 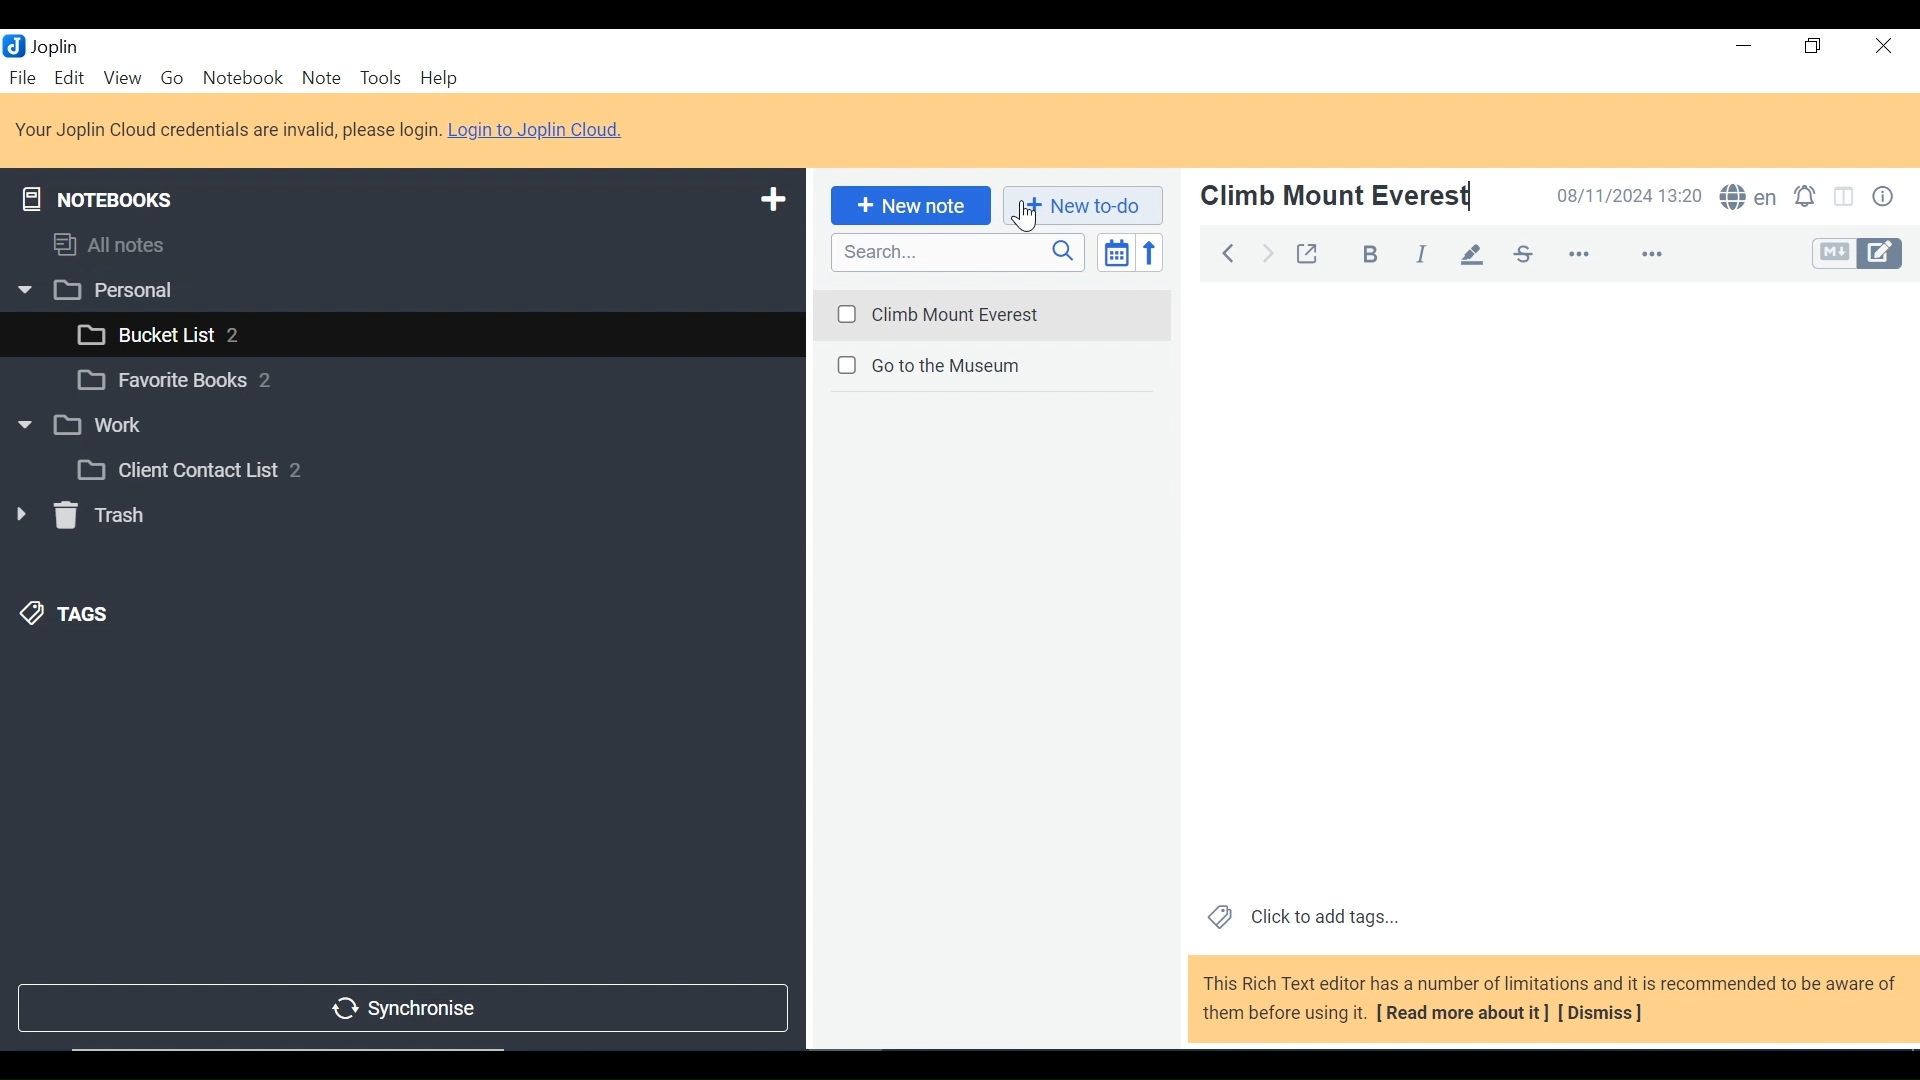 I want to click on More, so click(x=1613, y=254).